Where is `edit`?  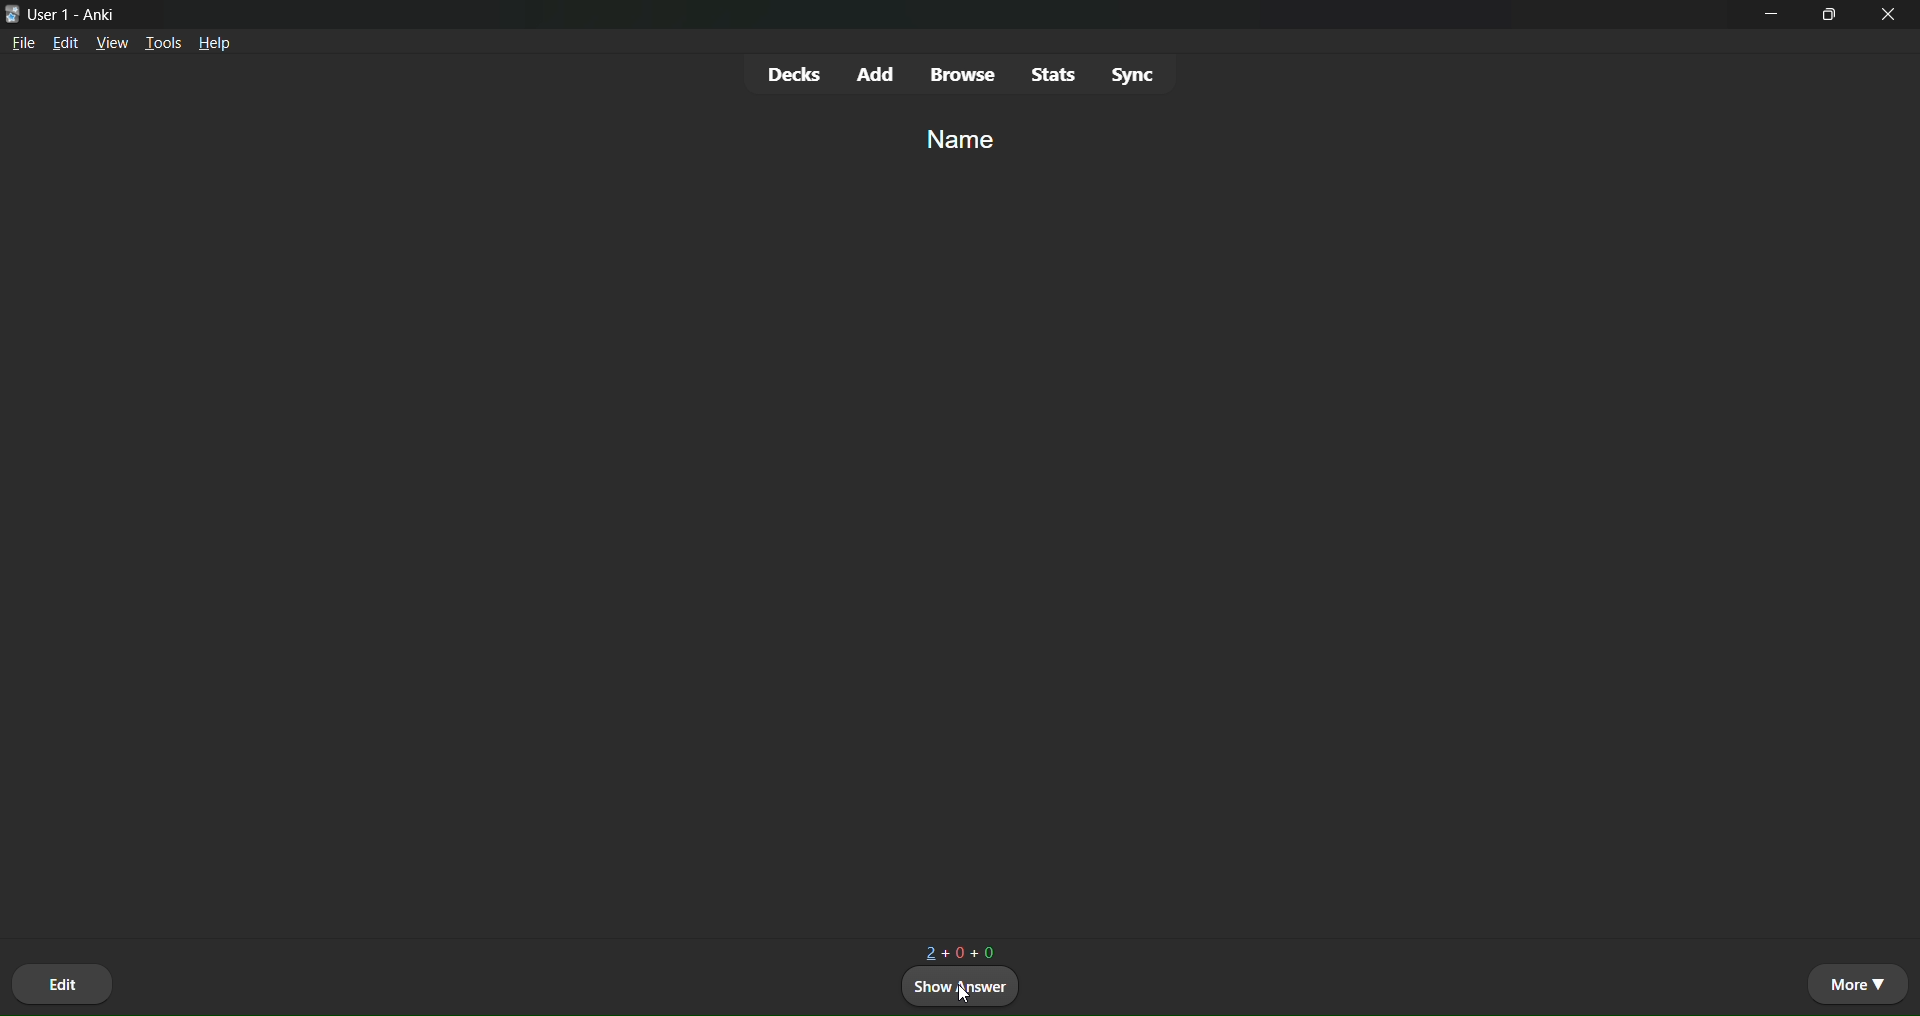
edit is located at coordinates (65, 980).